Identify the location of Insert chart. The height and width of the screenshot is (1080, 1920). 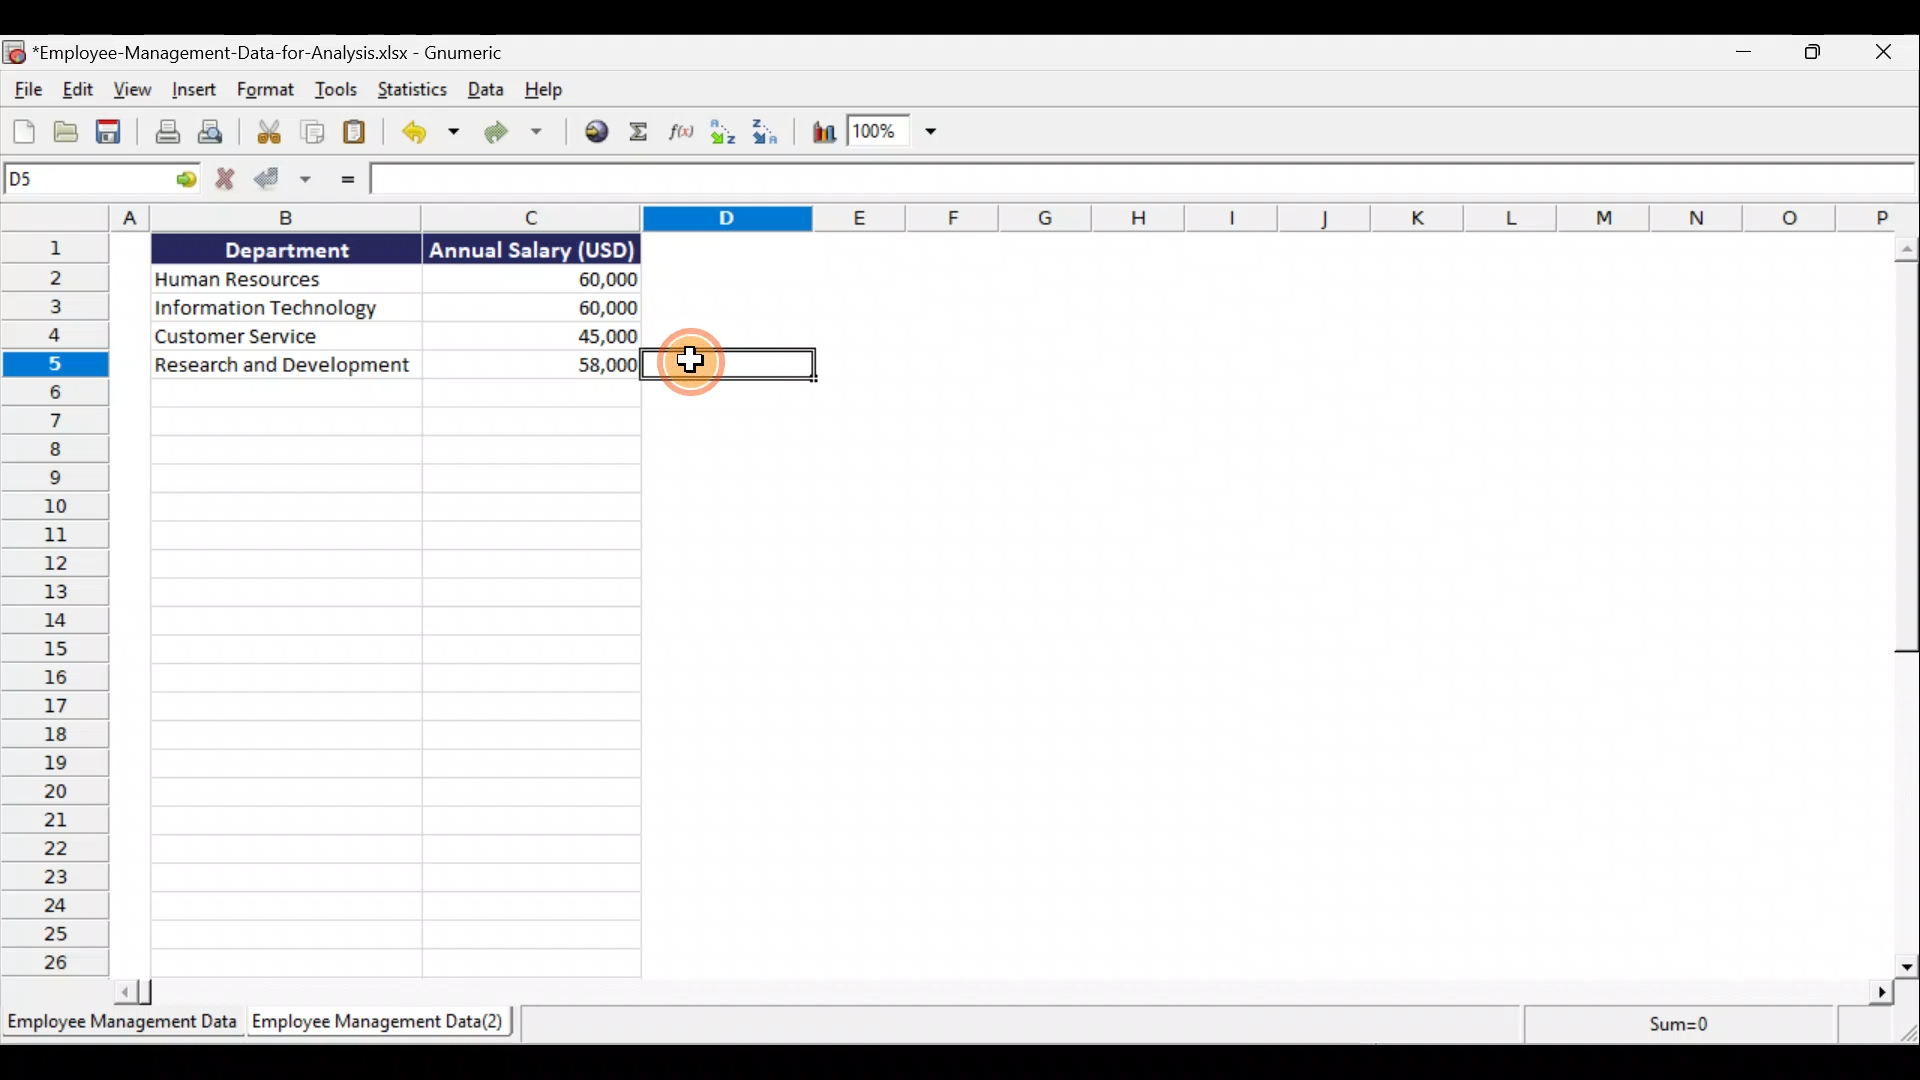
(825, 135).